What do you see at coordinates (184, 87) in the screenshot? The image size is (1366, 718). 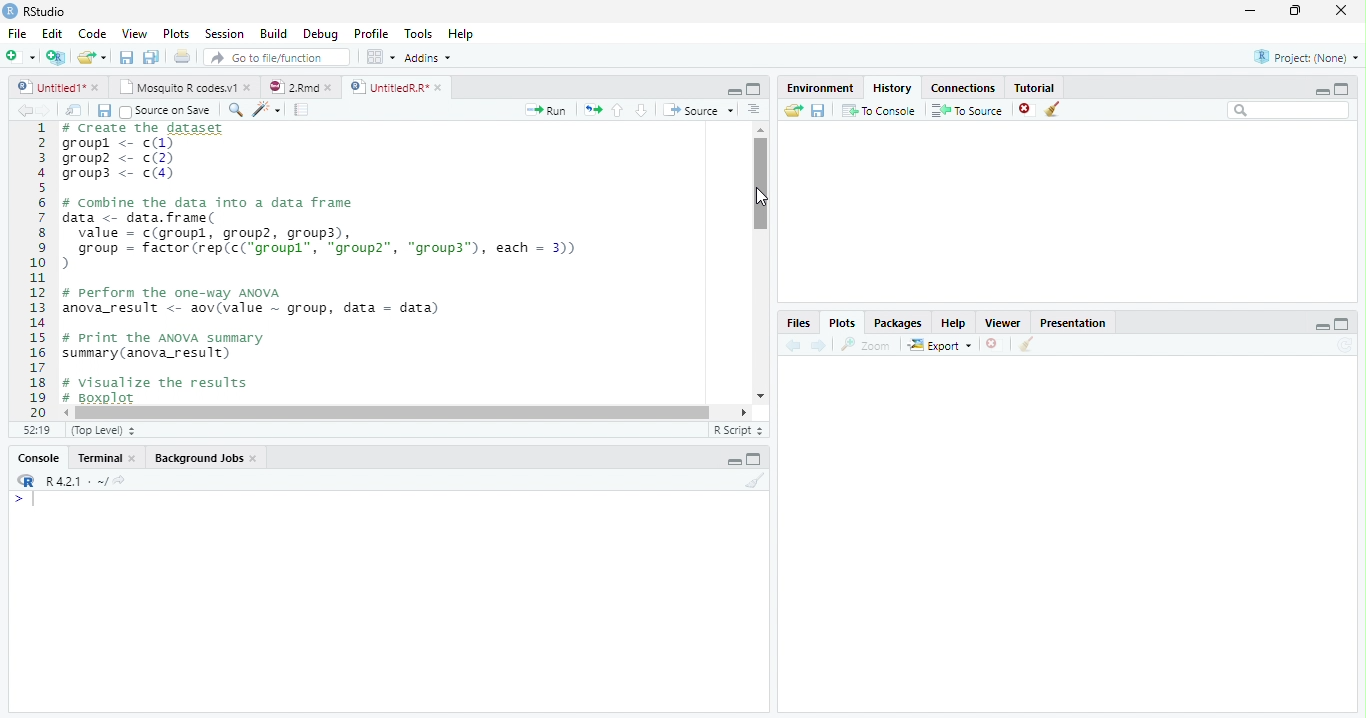 I see `Mosquito R codes` at bounding box center [184, 87].